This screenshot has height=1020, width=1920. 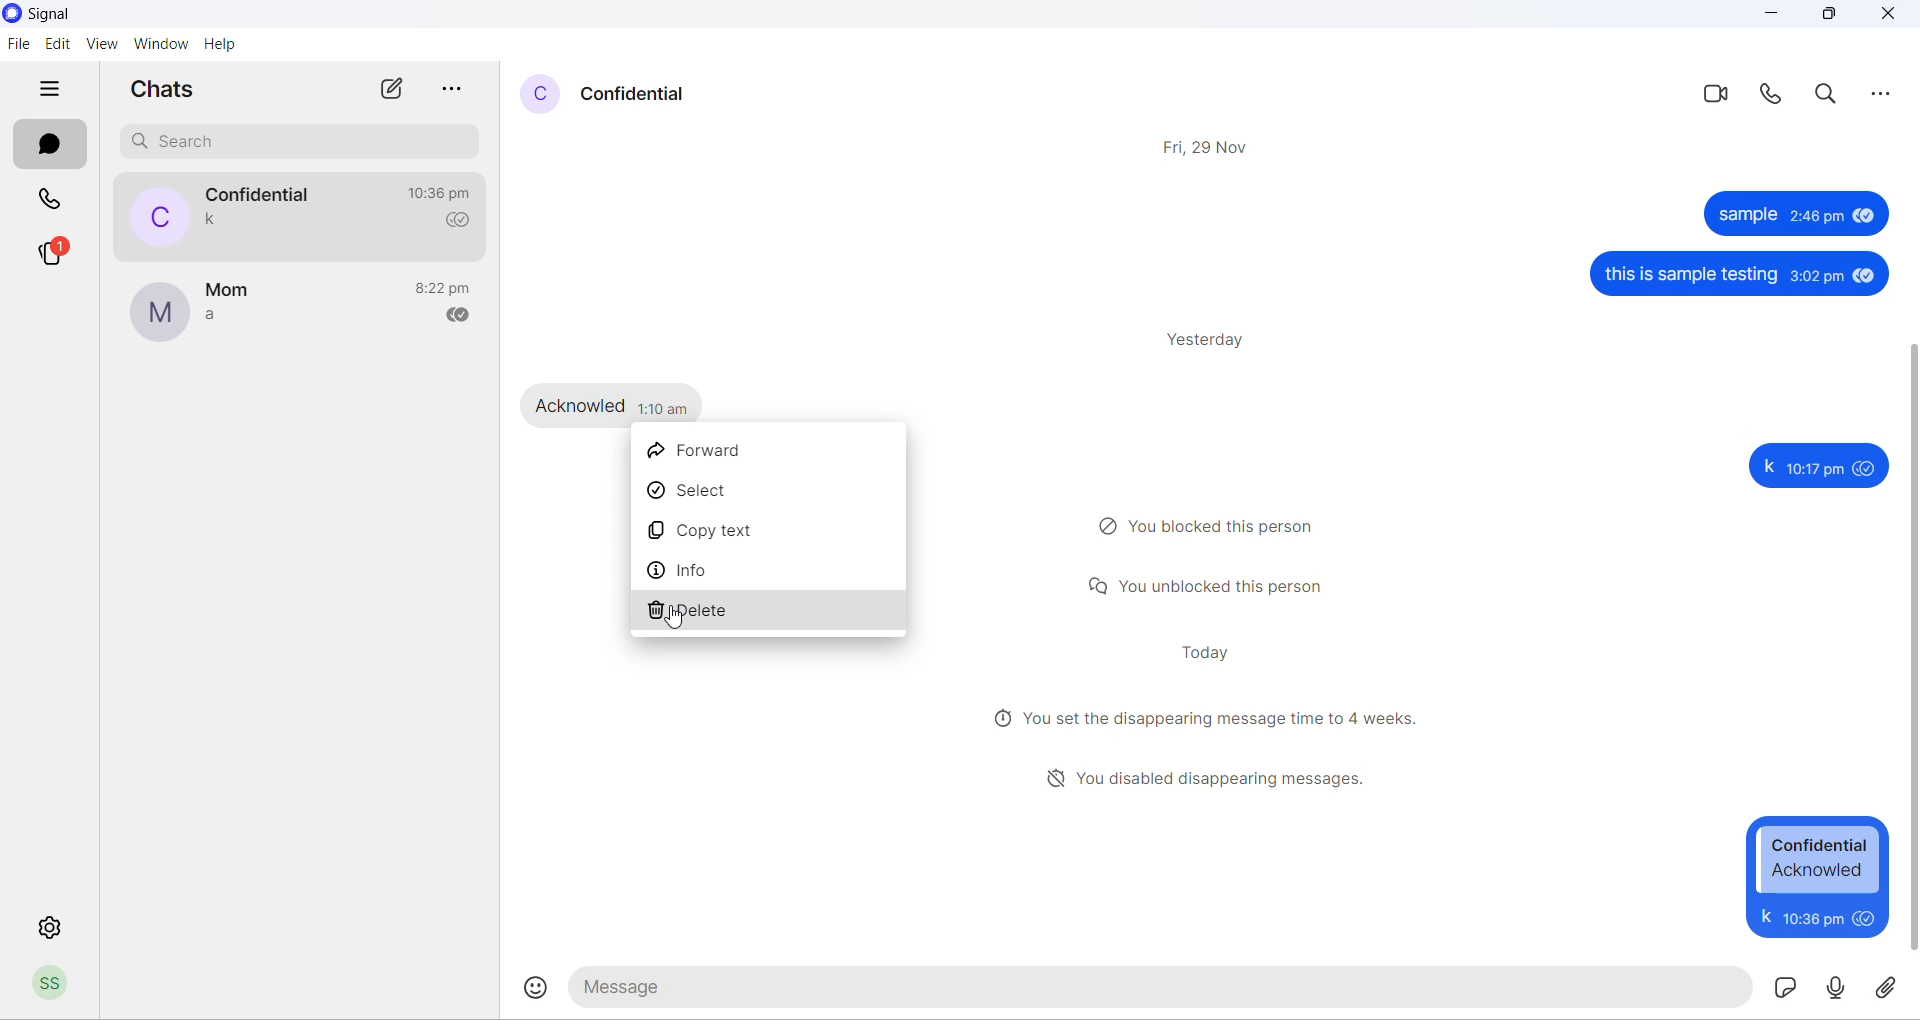 What do you see at coordinates (1215, 342) in the screenshot?
I see `yesterday` at bounding box center [1215, 342].